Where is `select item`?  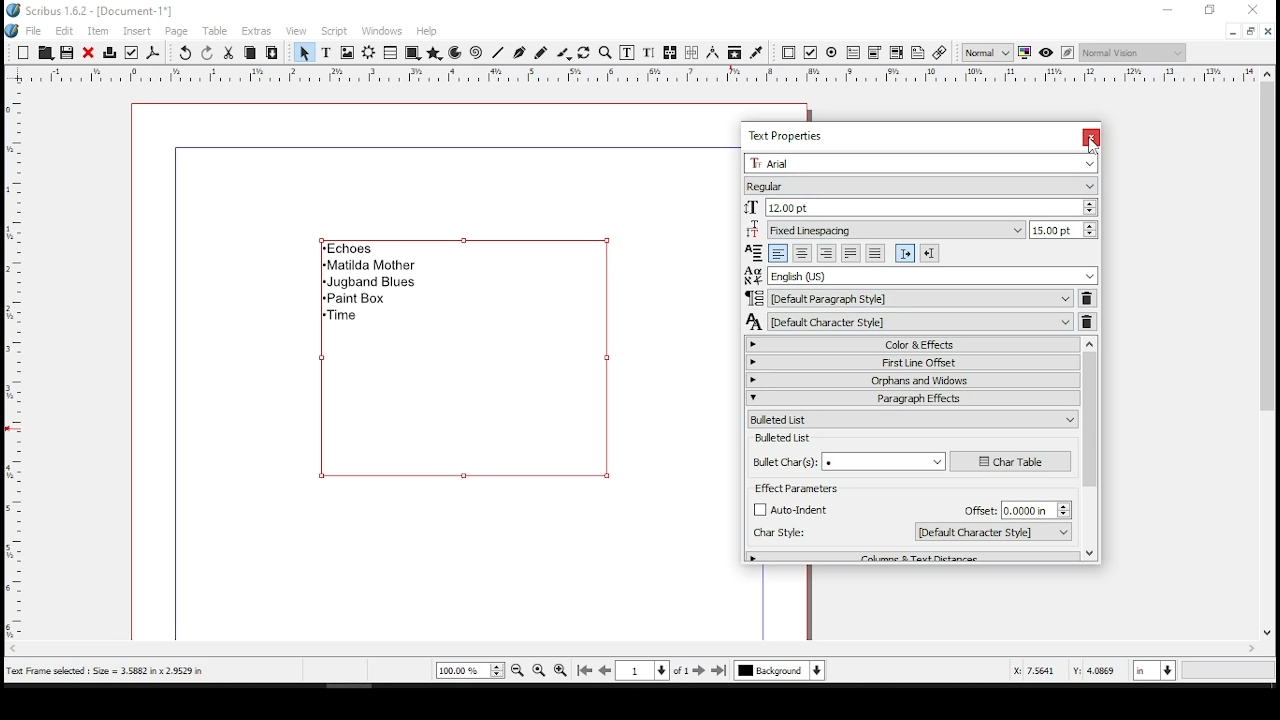
select item is located at coordinates (304, 52).